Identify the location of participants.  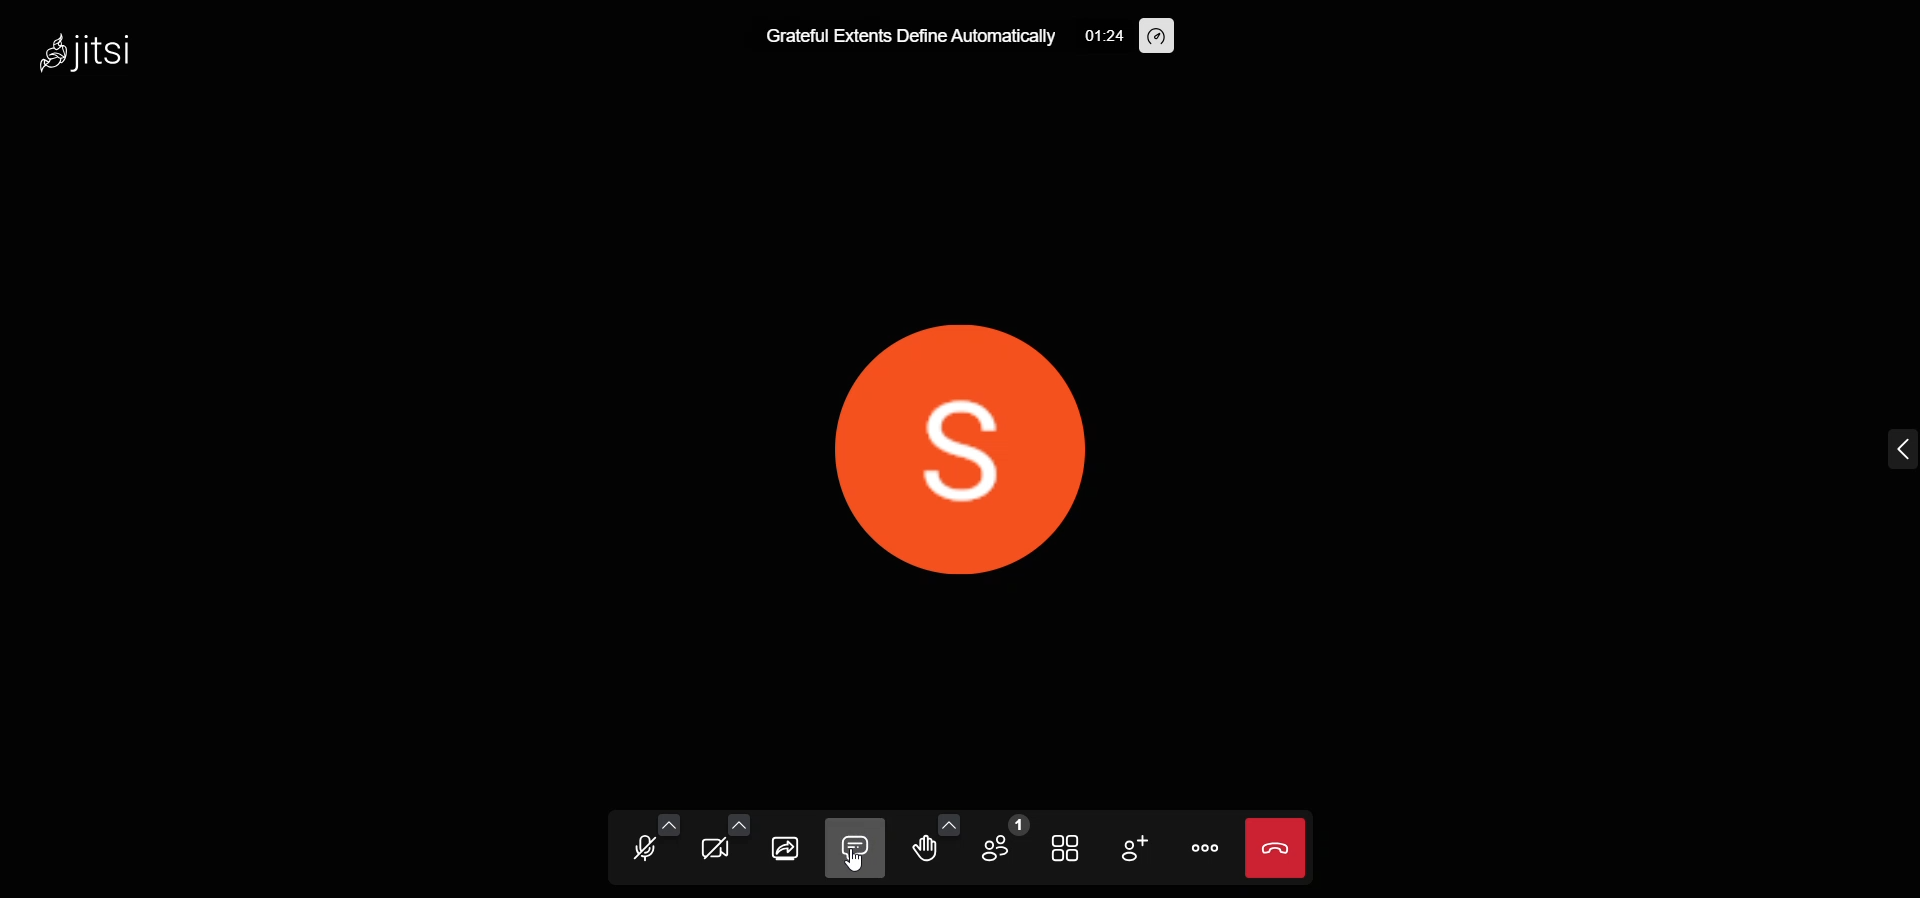
(996, 847).